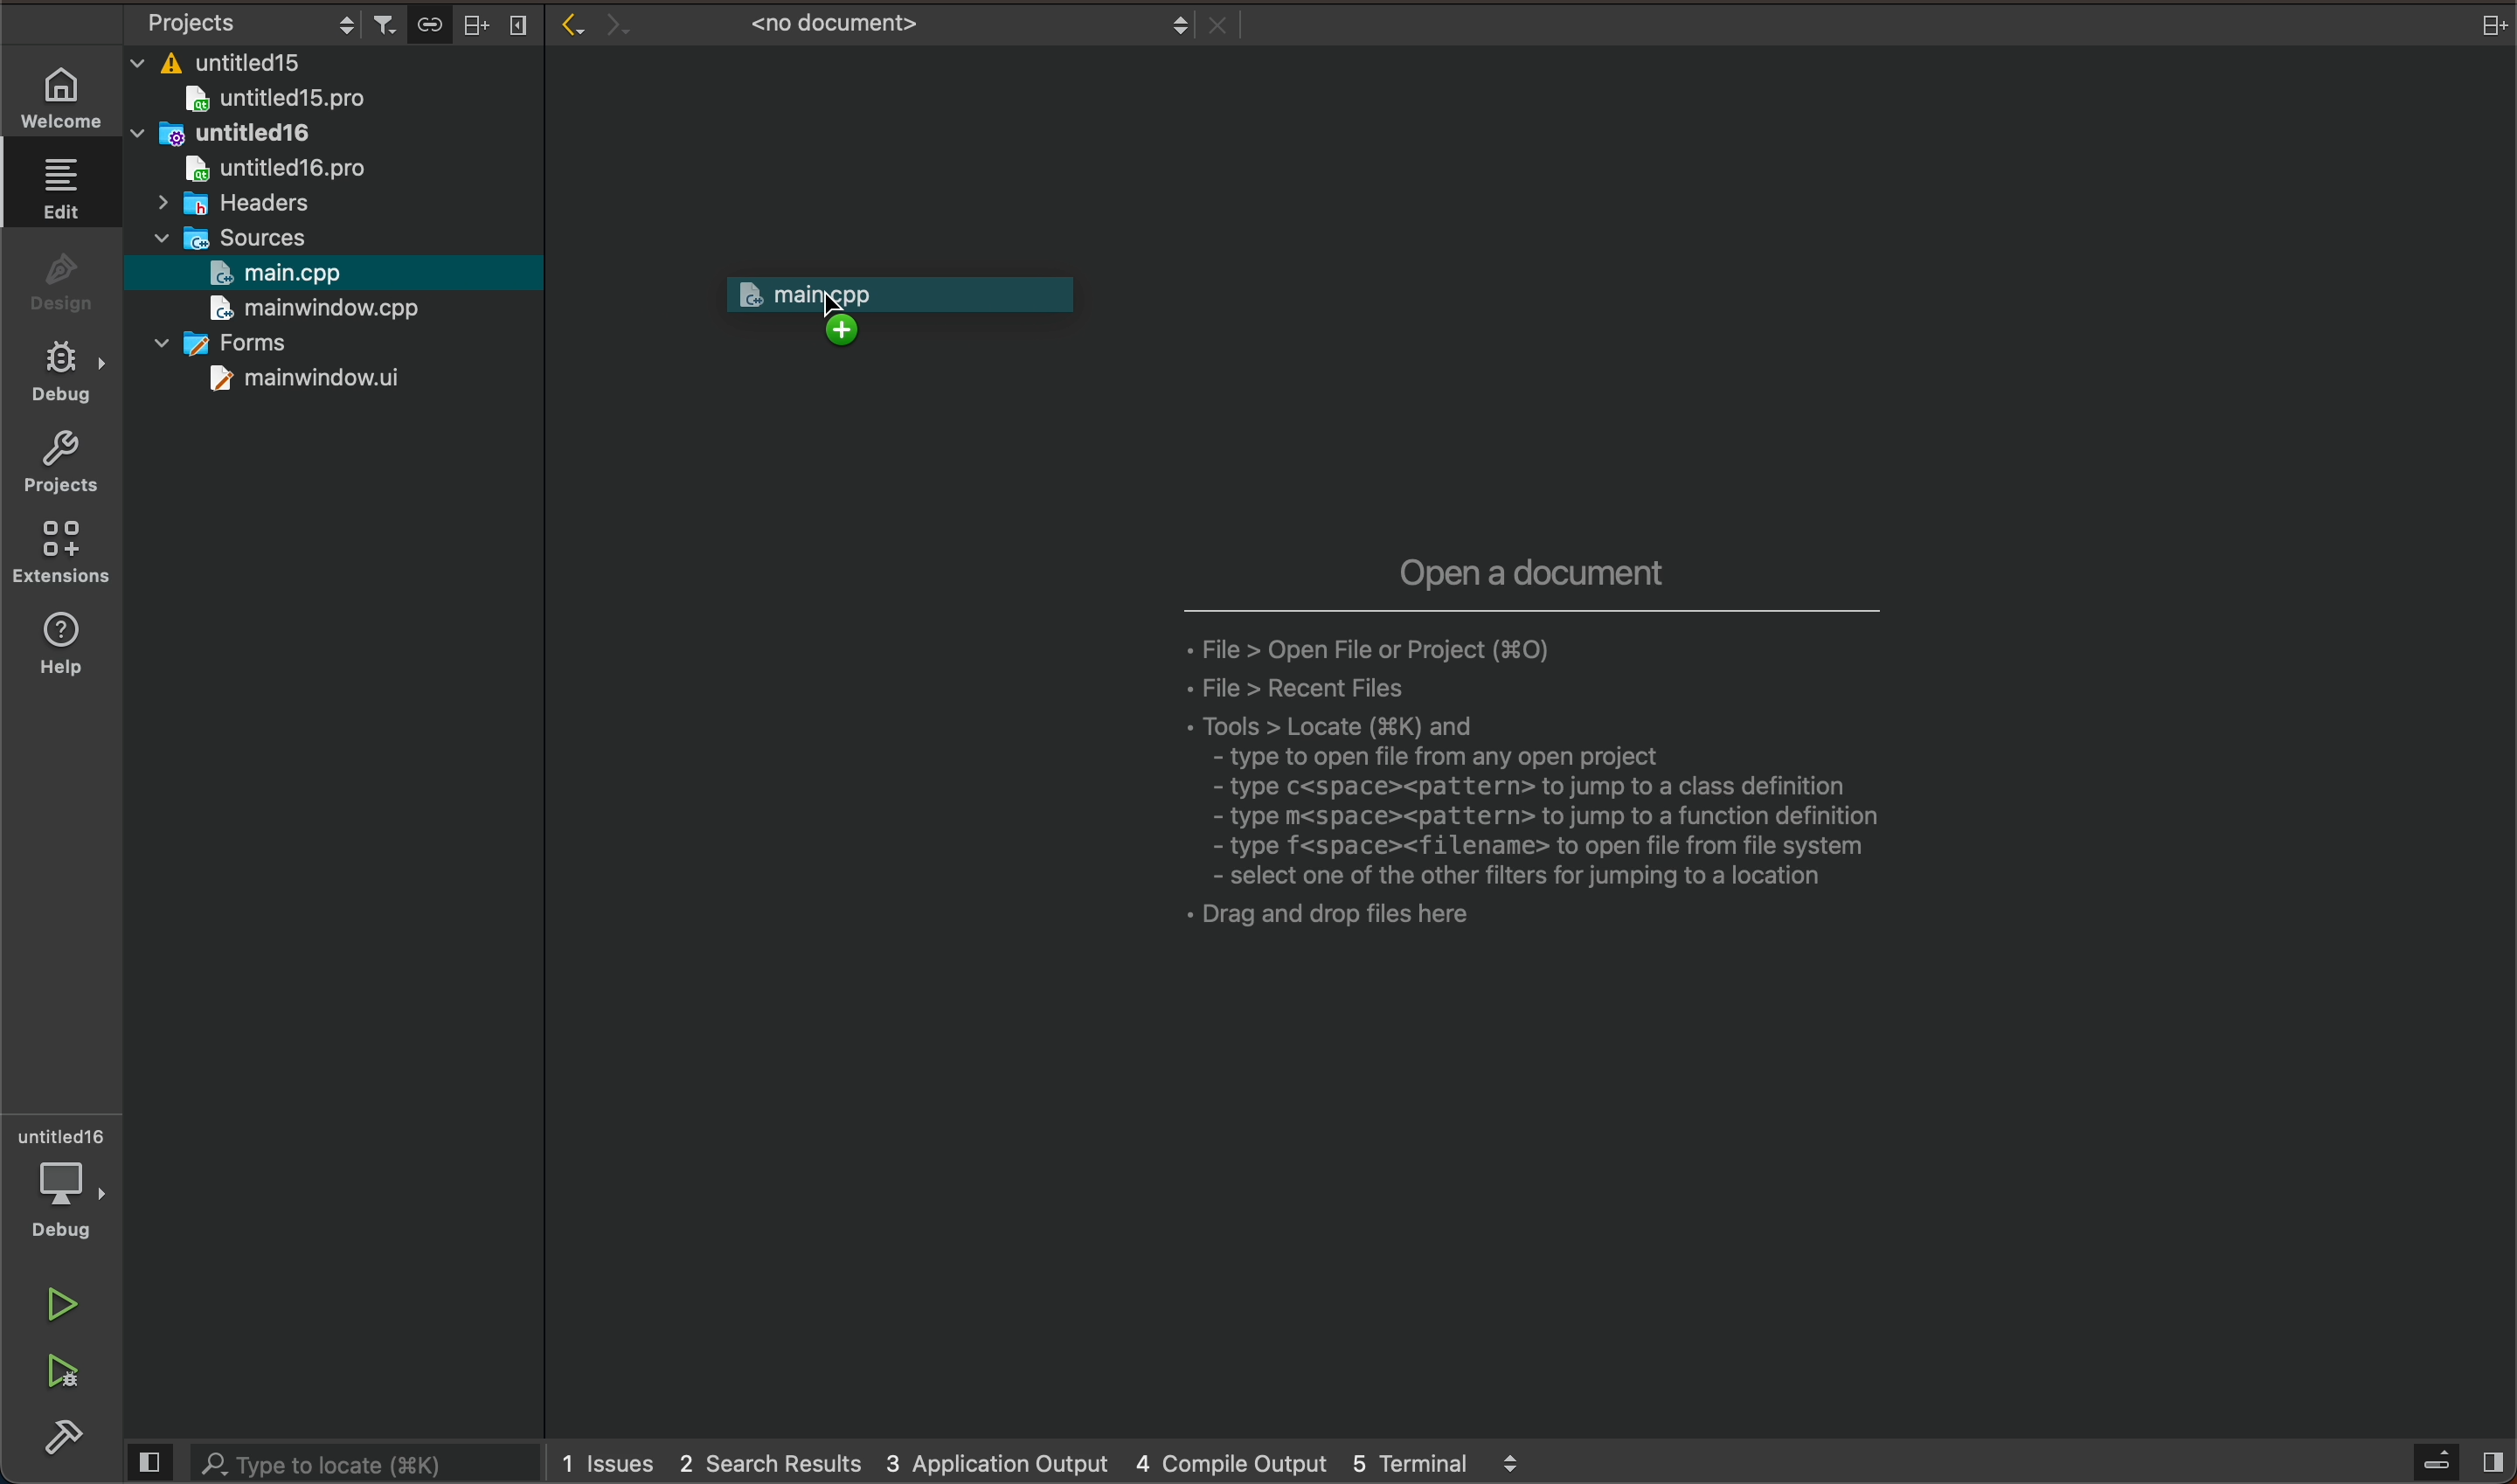  What do you see at coordinates (431, 25) in the screenshot?
I see `` at bounding box center [431, 25].